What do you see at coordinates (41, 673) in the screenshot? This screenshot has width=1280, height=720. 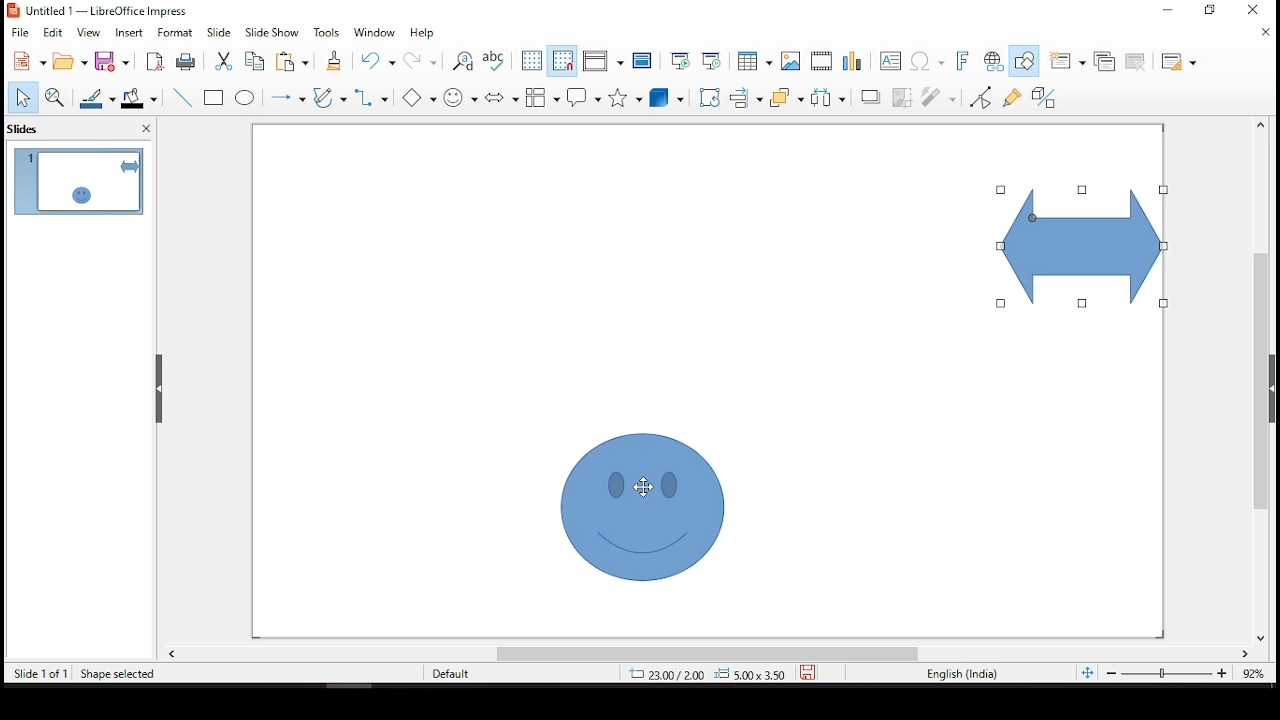 I see `slide 1 of 1` at bounding box center [41, 673].